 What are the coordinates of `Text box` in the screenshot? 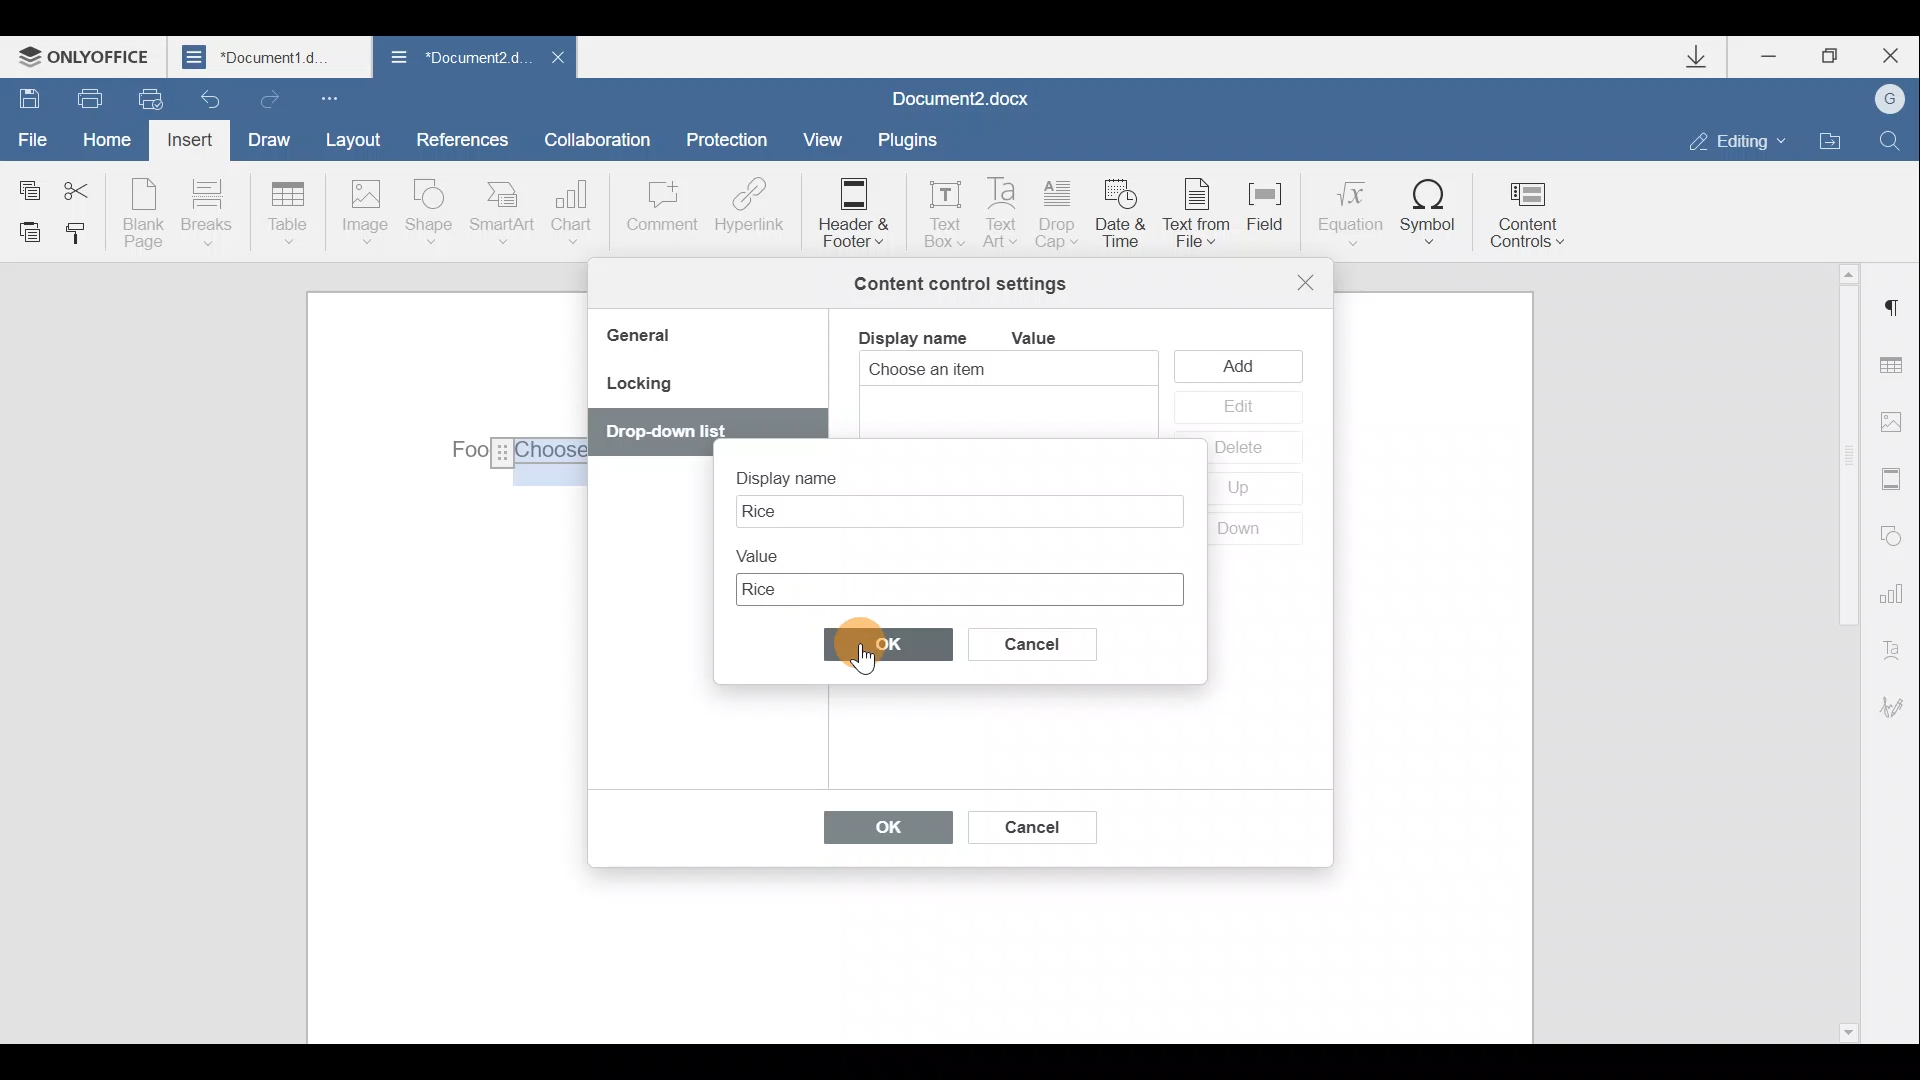 It's located at (958, 586).